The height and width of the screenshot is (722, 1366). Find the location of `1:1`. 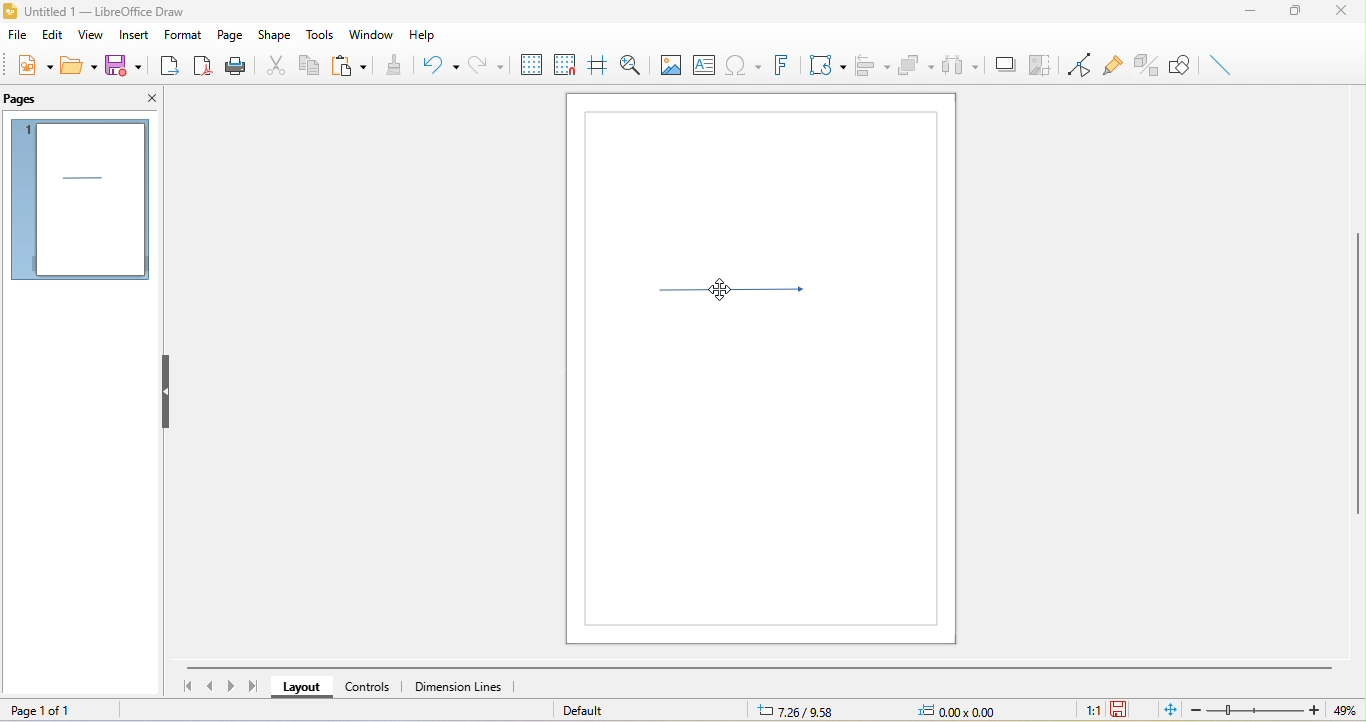

1:1 is located at coordinates (1087, 711).